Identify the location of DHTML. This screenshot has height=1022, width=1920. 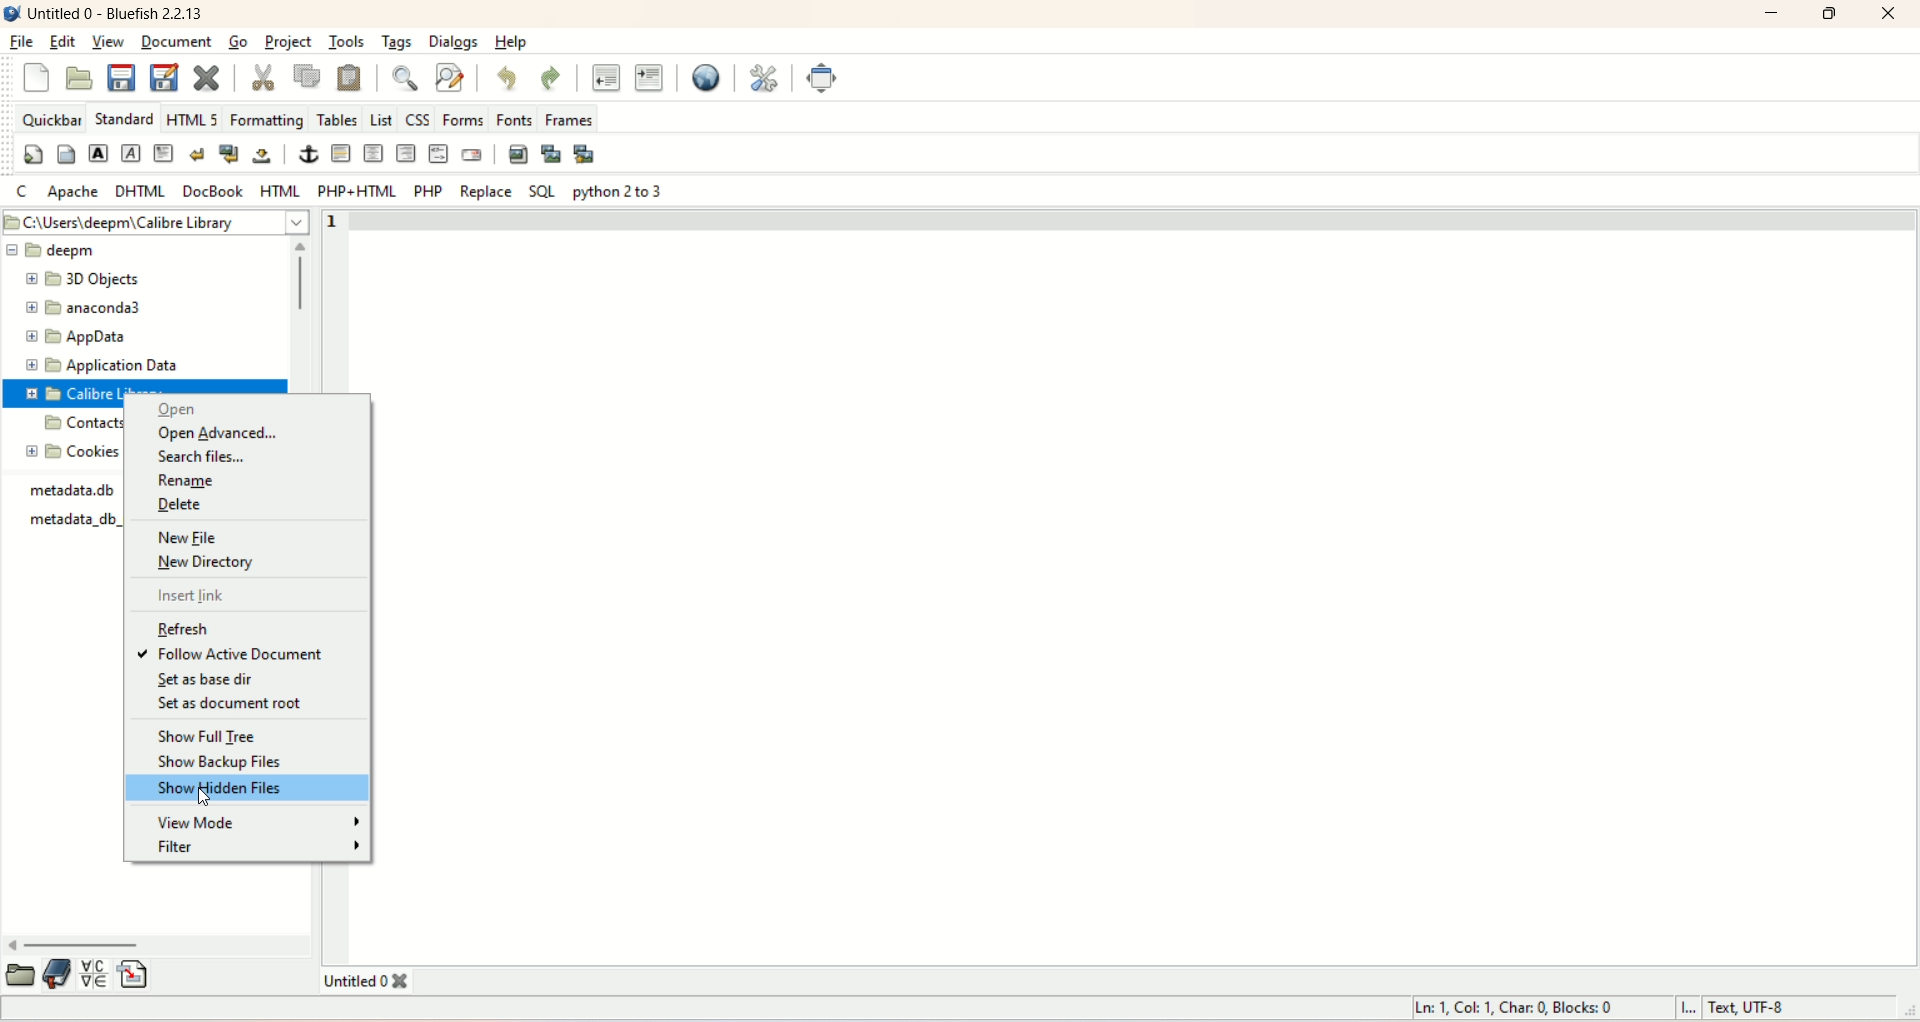
(137, 191).